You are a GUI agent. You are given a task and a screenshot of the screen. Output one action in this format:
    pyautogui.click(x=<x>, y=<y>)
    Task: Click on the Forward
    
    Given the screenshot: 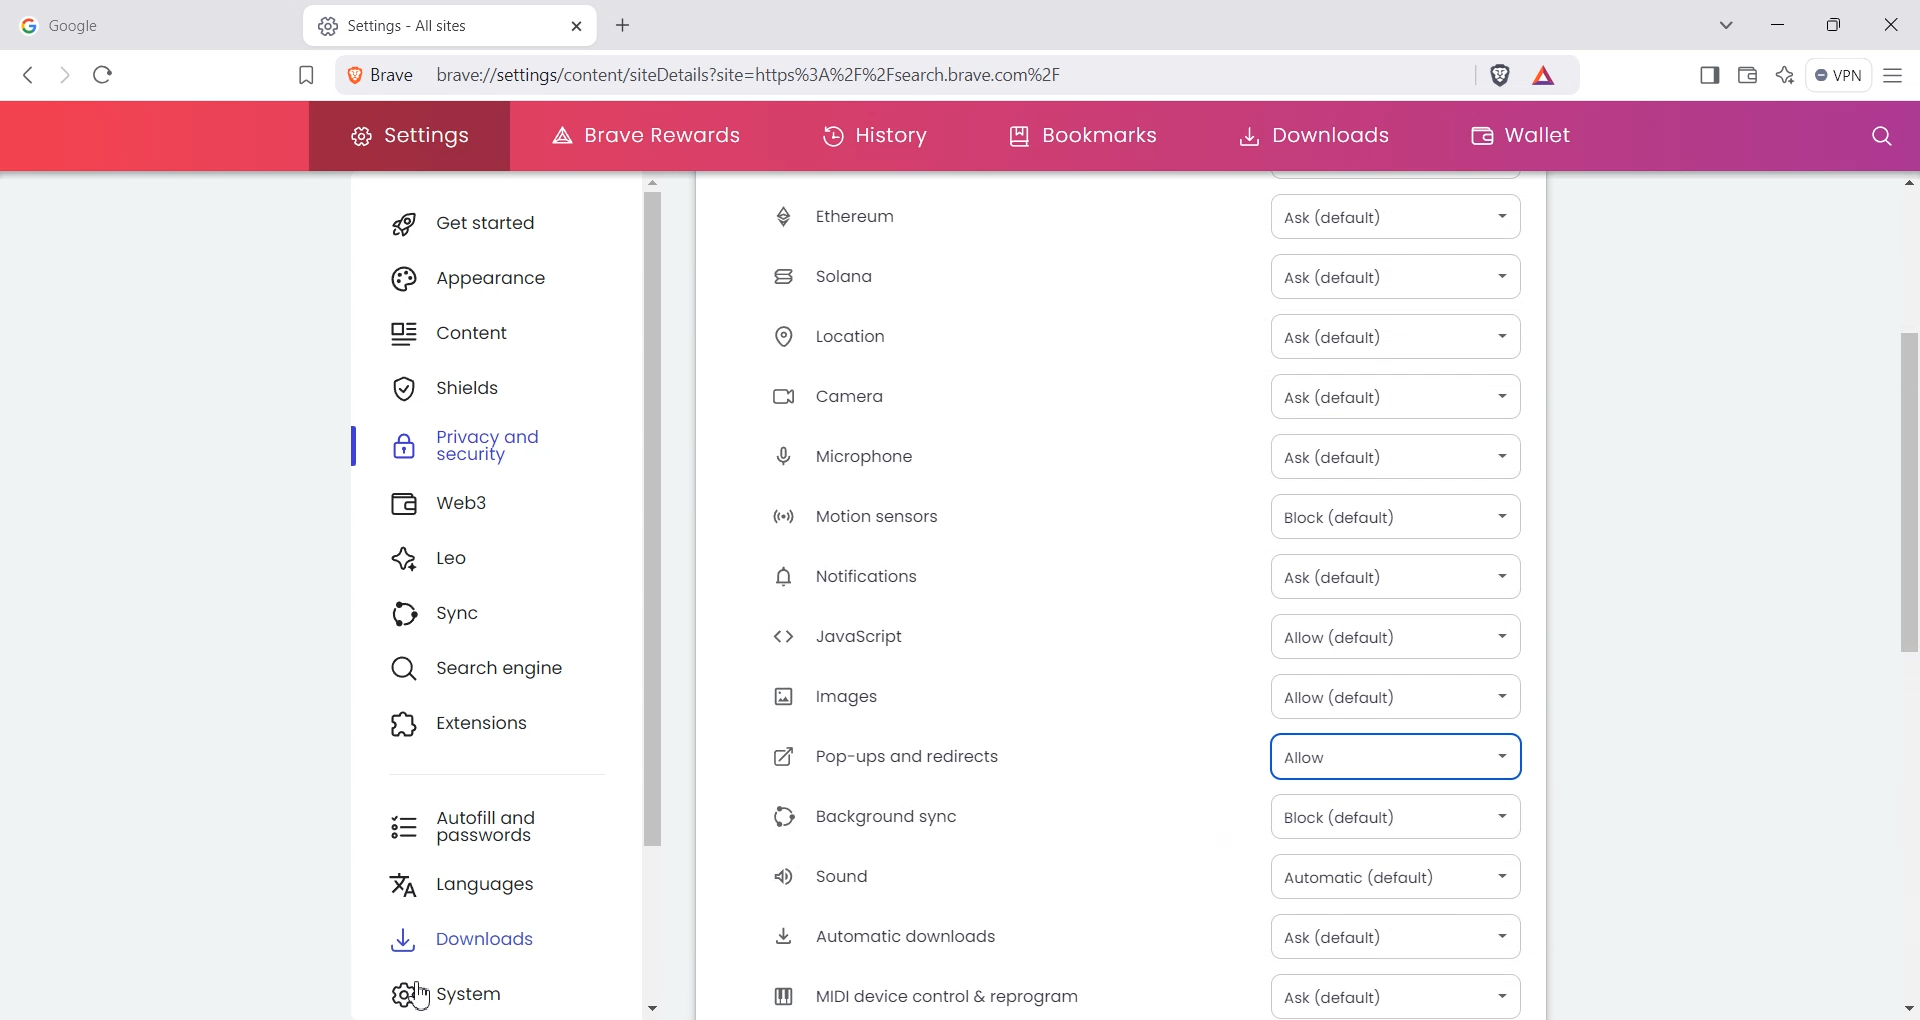 What is the action you would take?
    pyautogui.click(x=64, y=76)
    